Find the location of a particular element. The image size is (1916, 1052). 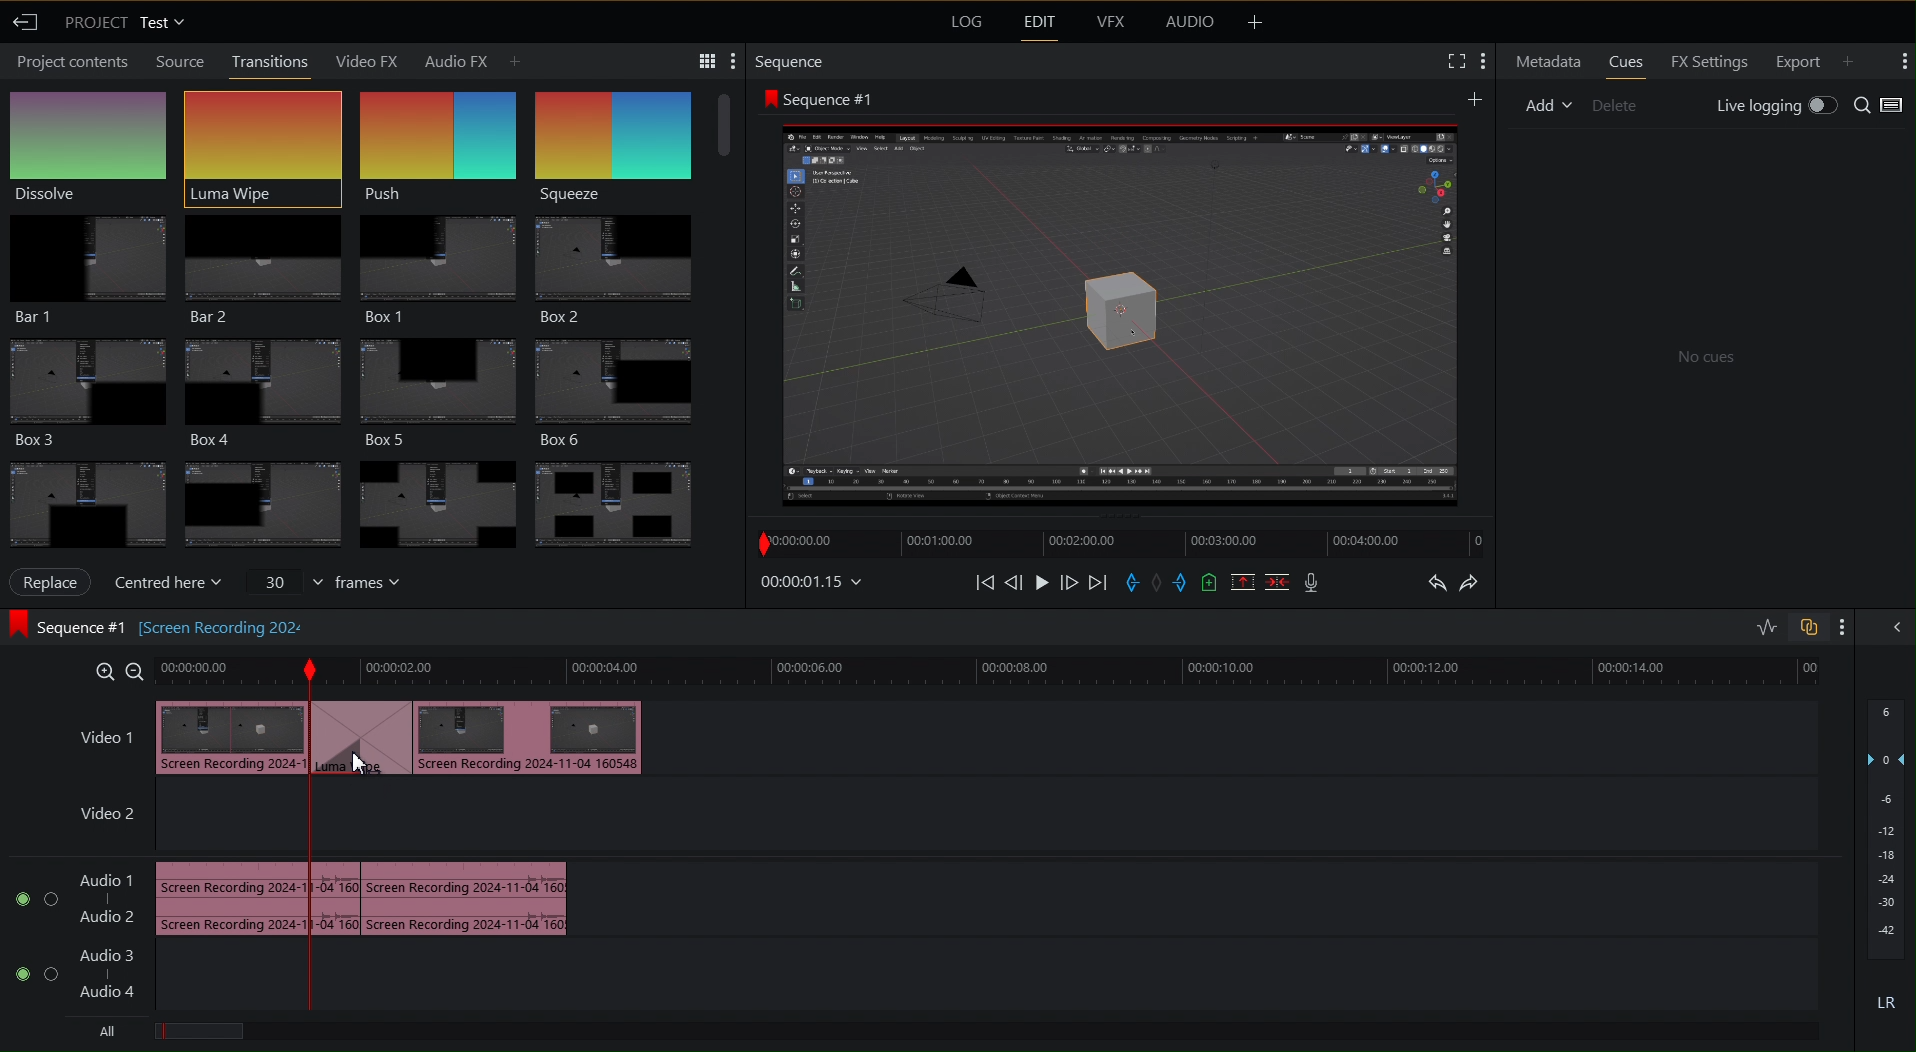

Undo is located at coordinates (1433, 582).